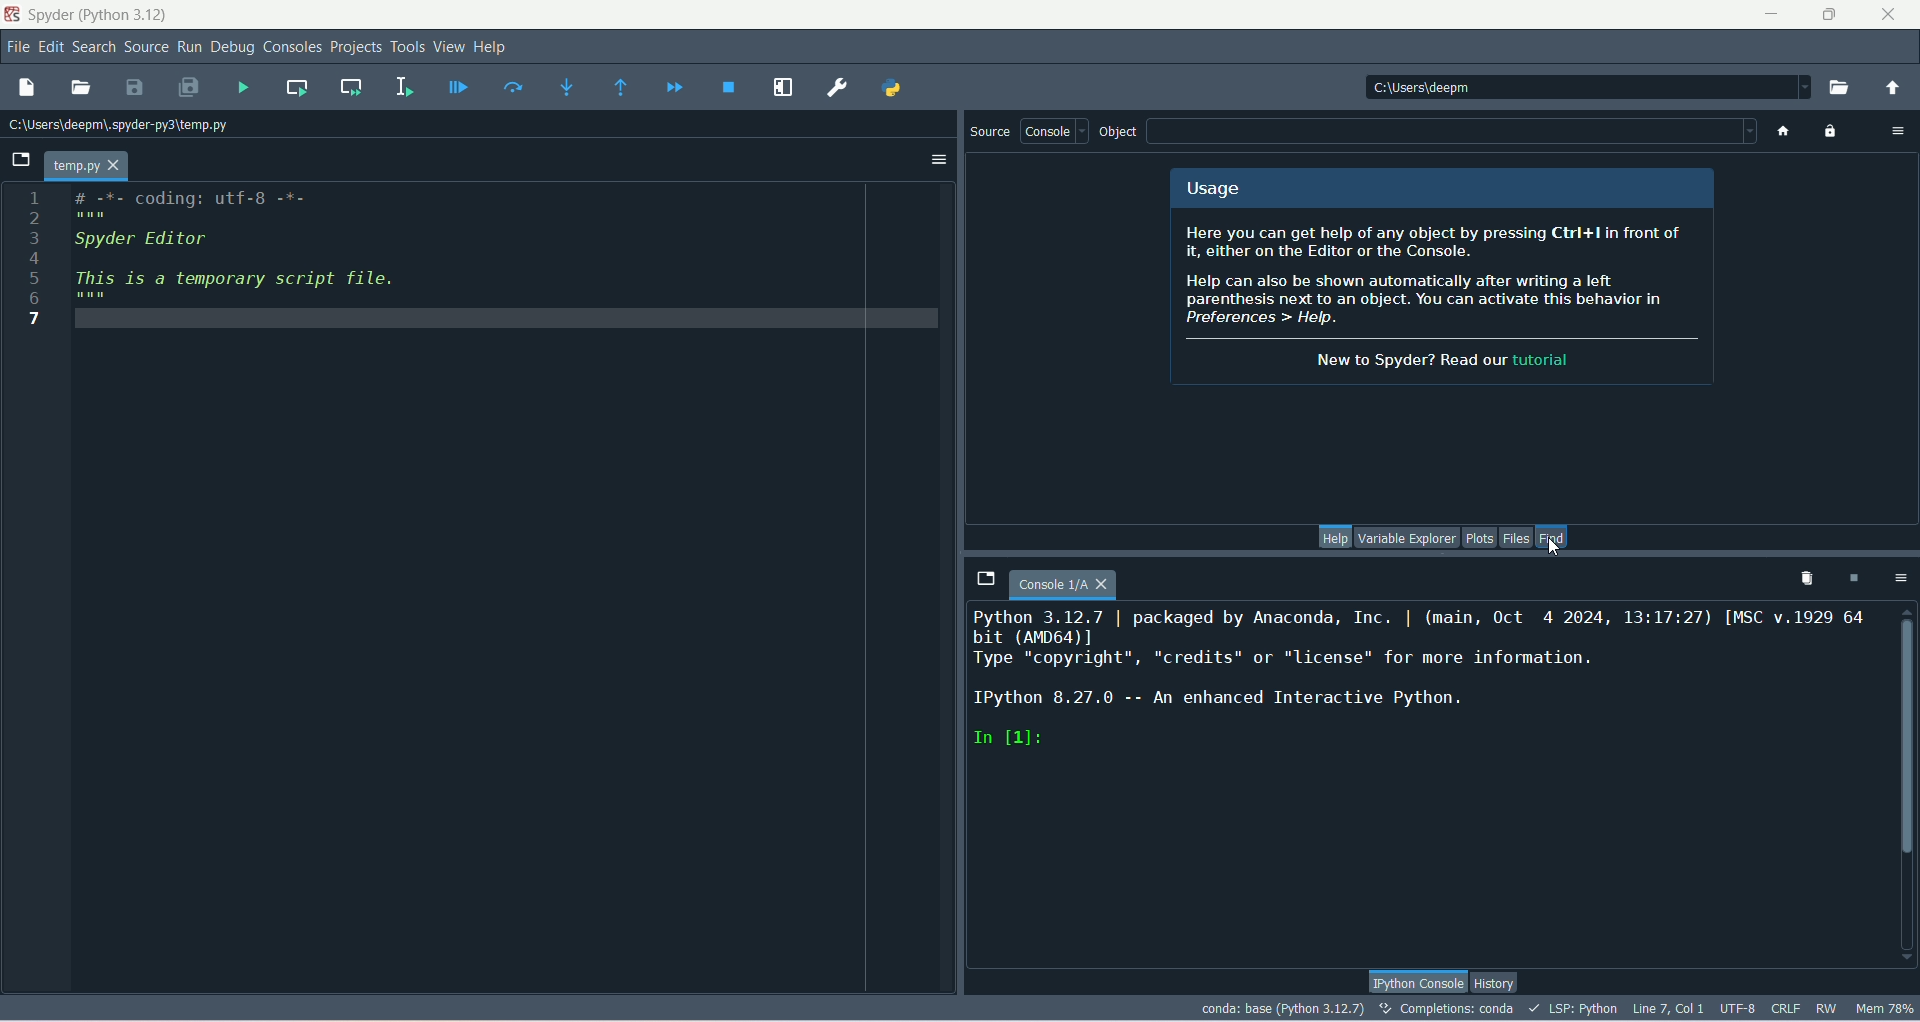 Image resolution: width=1920 pixels, height=1022 pixels. What do you see at coordinates (1801, 580) in the screenshot?
I see `remove` at bounding box center [1801, 580].